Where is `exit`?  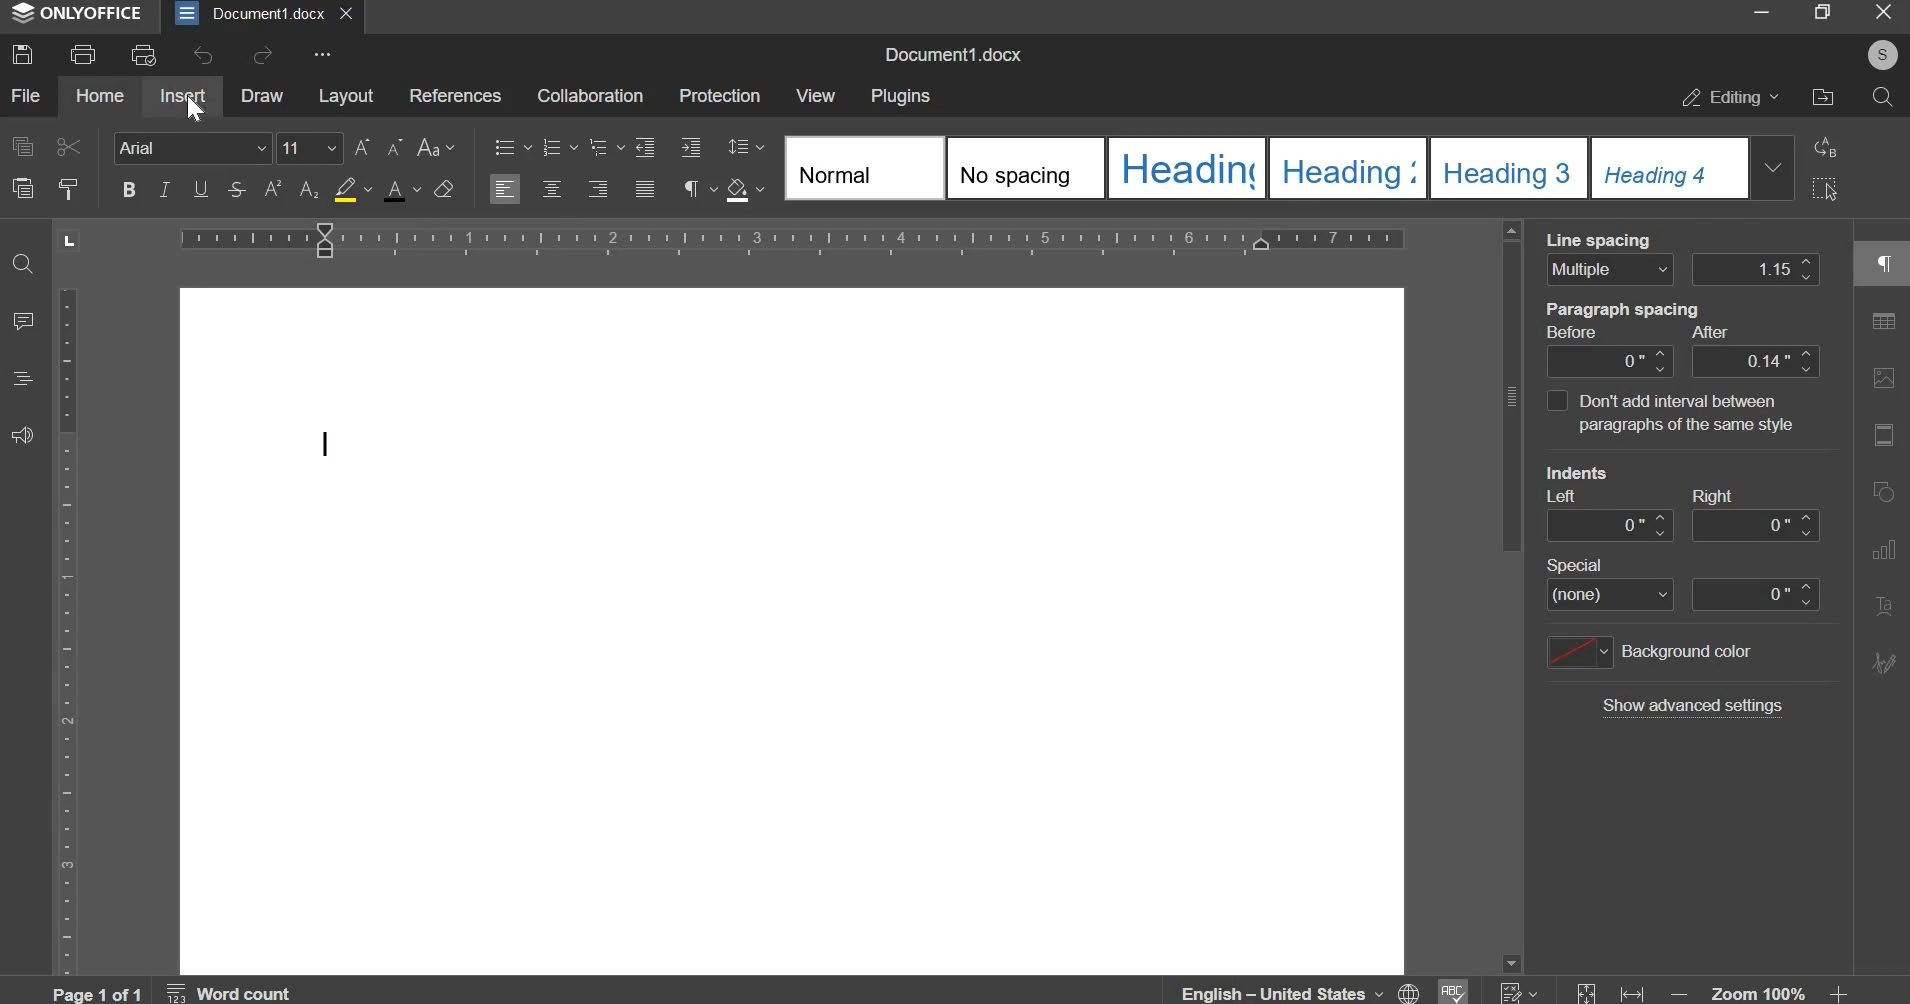 exit is located at coordinates (1882, 11).